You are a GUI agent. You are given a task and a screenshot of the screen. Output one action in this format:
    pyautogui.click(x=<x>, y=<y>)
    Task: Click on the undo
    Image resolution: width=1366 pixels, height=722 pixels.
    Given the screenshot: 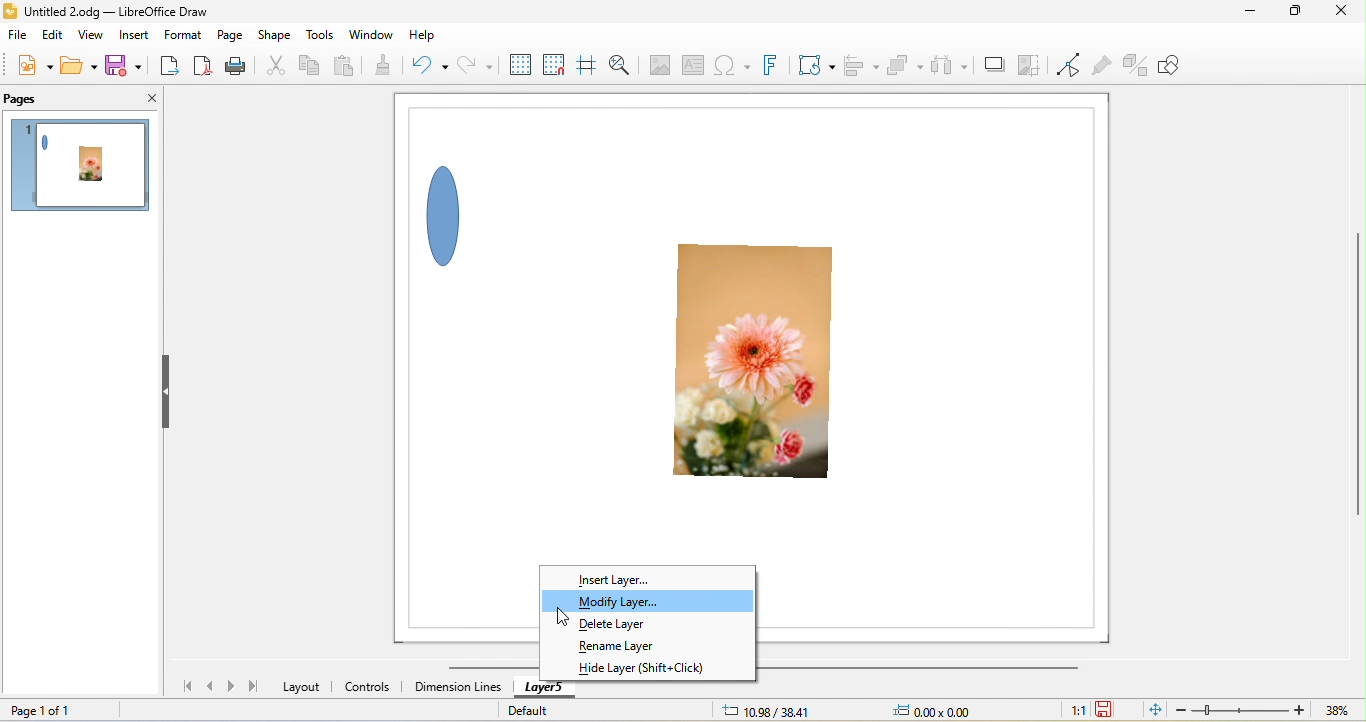 What is the action you would take?
    pyautogui.click(x=435, y=65)
    